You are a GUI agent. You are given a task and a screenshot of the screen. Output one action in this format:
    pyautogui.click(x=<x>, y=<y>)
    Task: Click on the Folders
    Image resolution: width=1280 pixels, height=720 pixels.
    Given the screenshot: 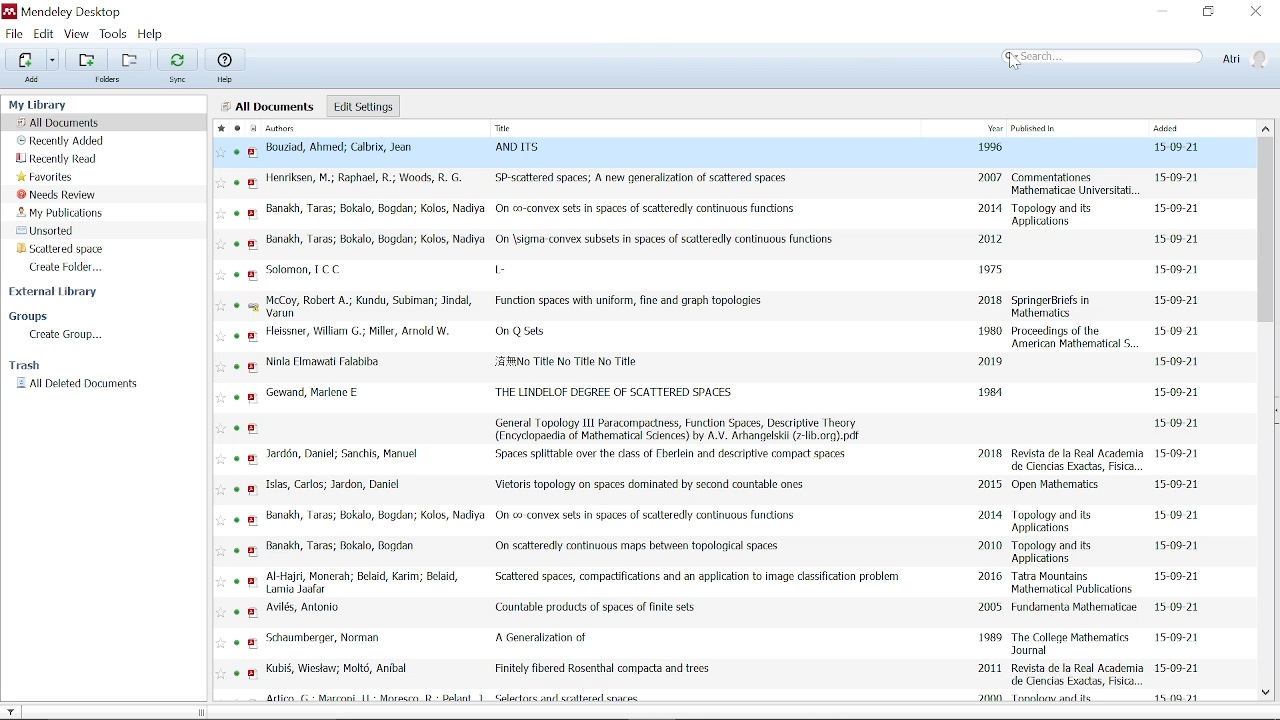 What is the action you would take?
    pyautogui.click(x=106, y=79)
    